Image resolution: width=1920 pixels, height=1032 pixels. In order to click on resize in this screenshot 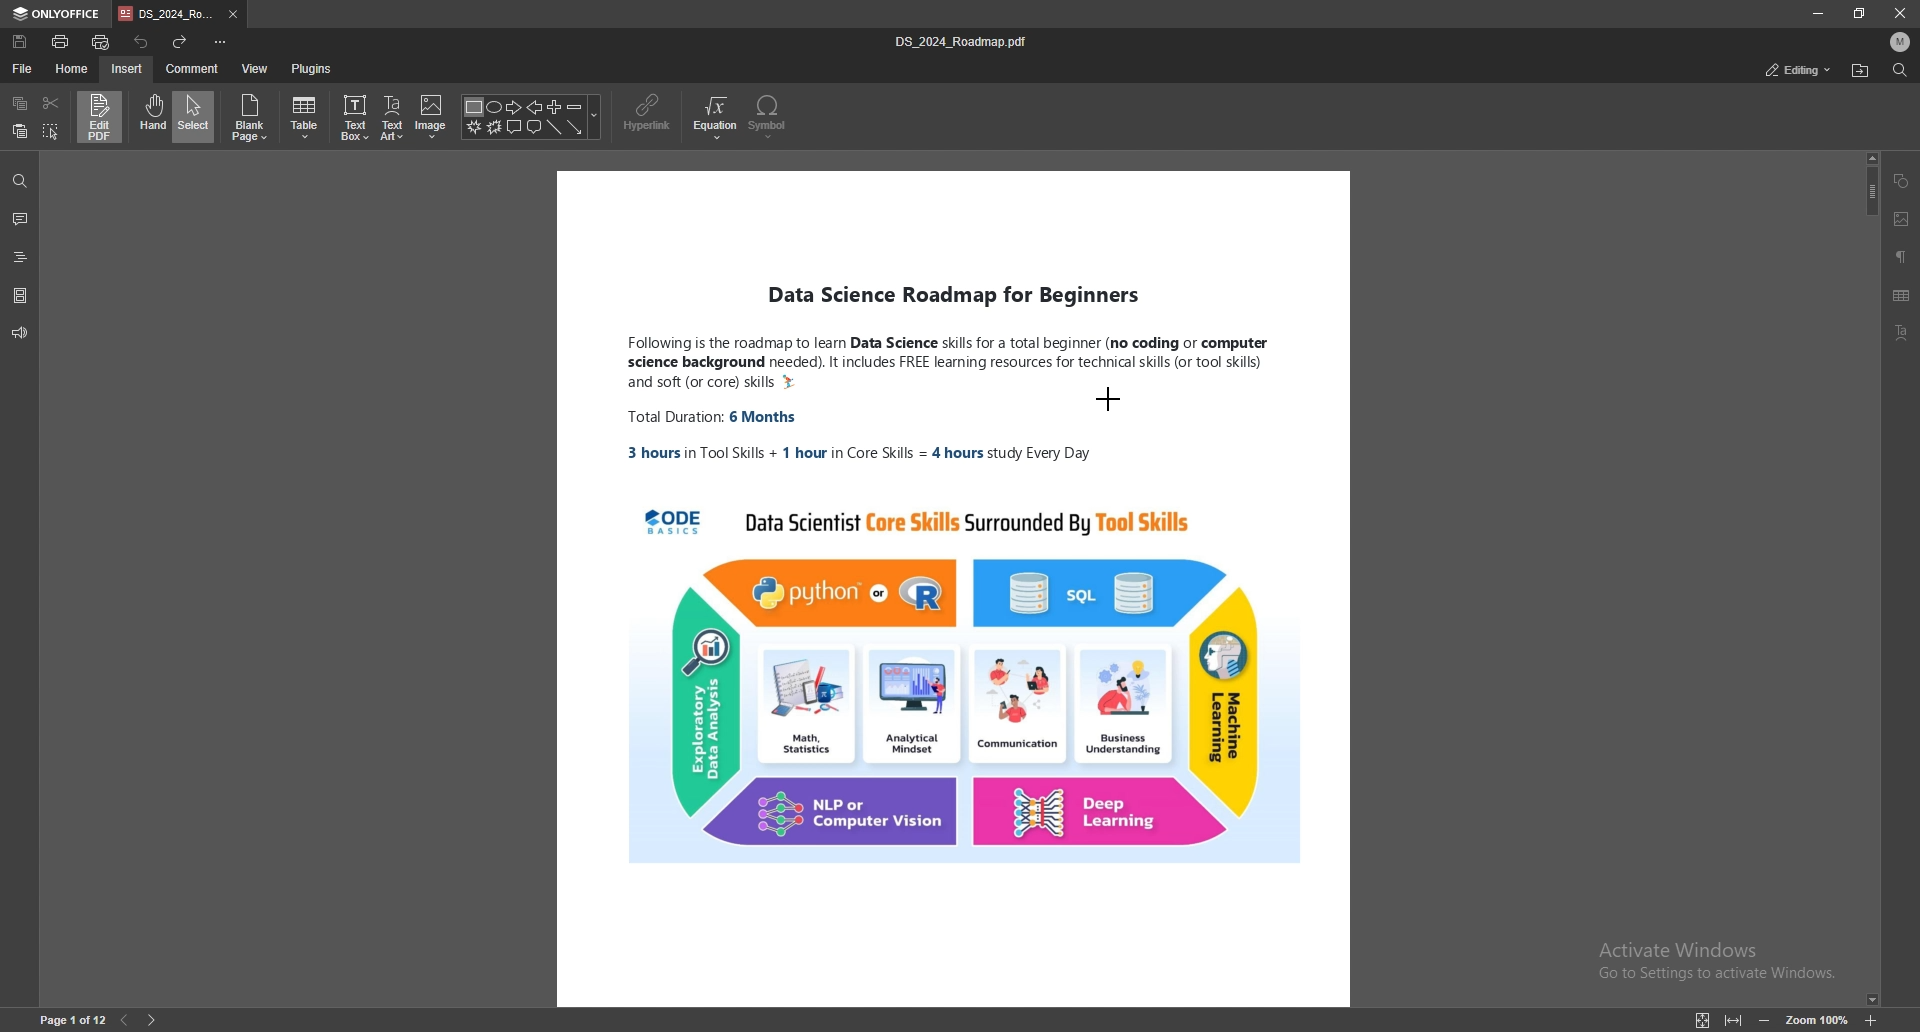, I will do `click(1860, 13)`.